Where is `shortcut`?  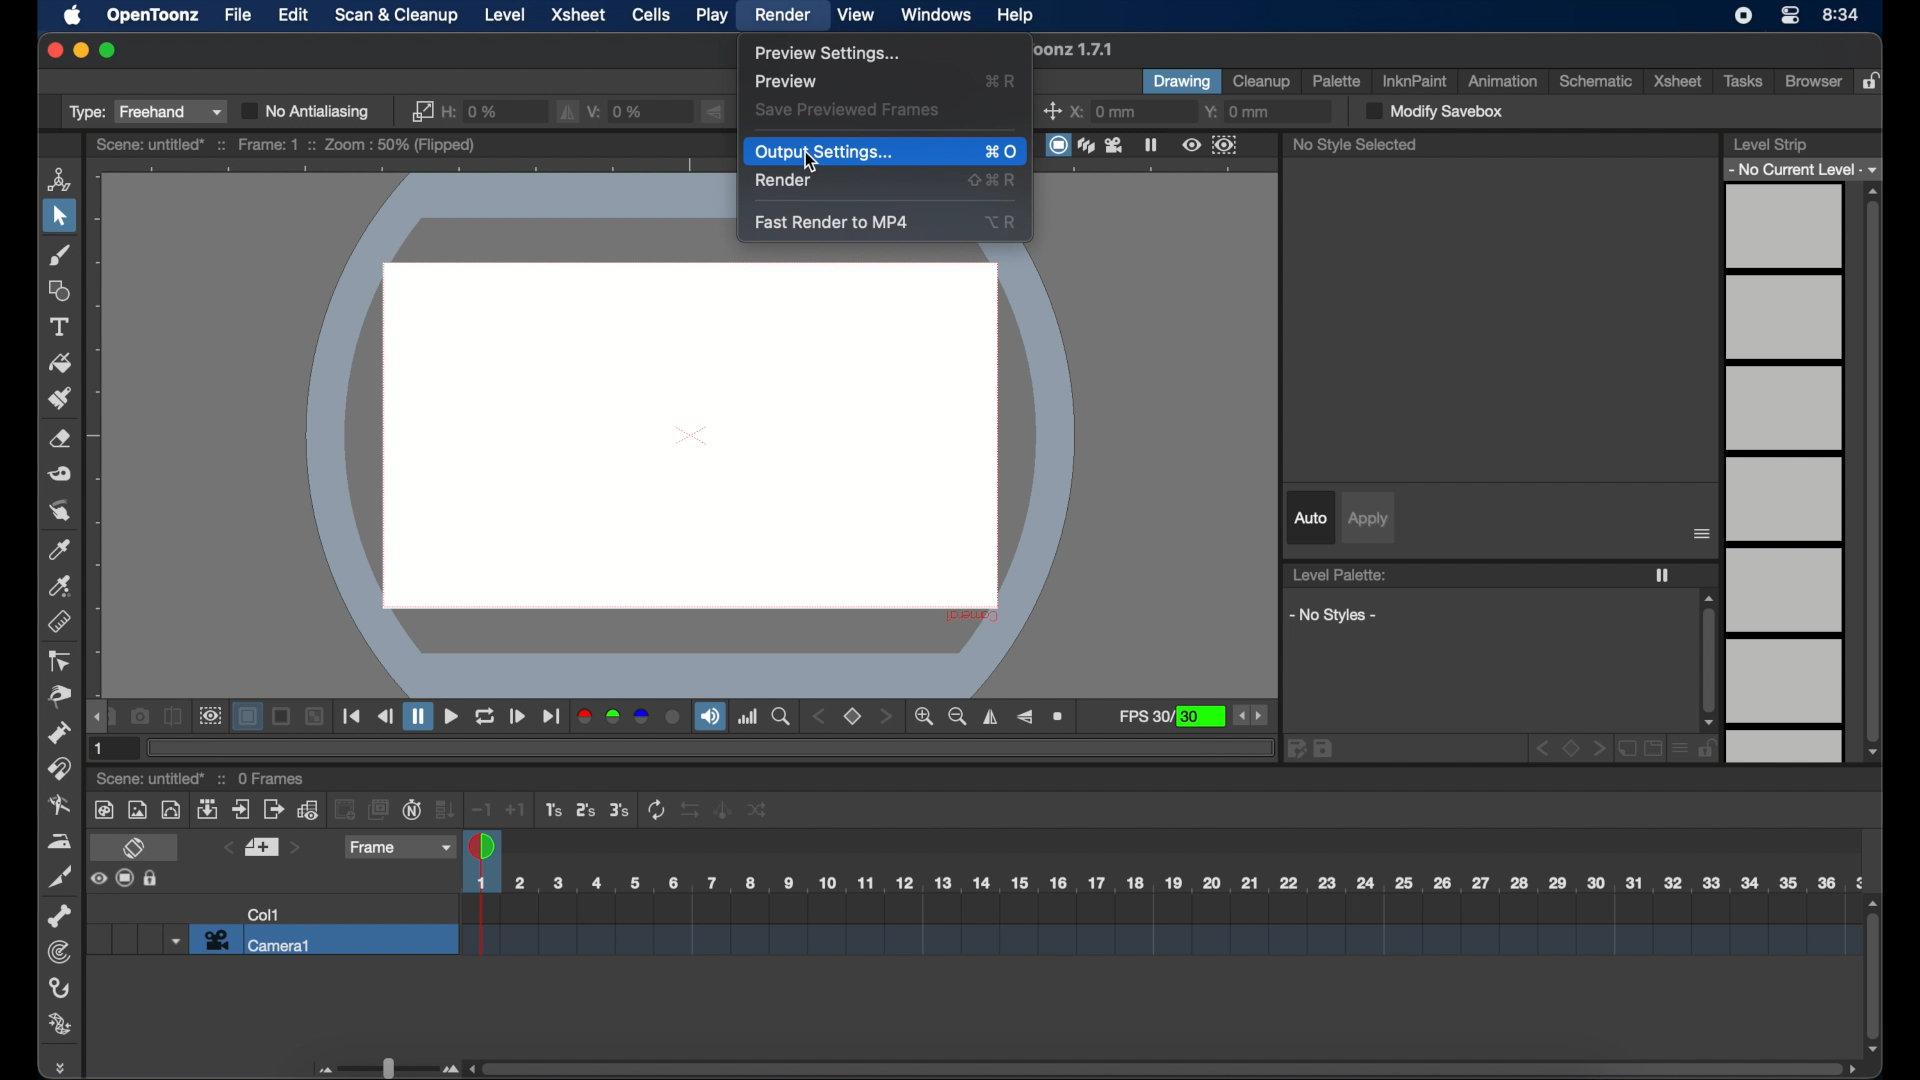 shortcut is located at coordinates (1000, 80).